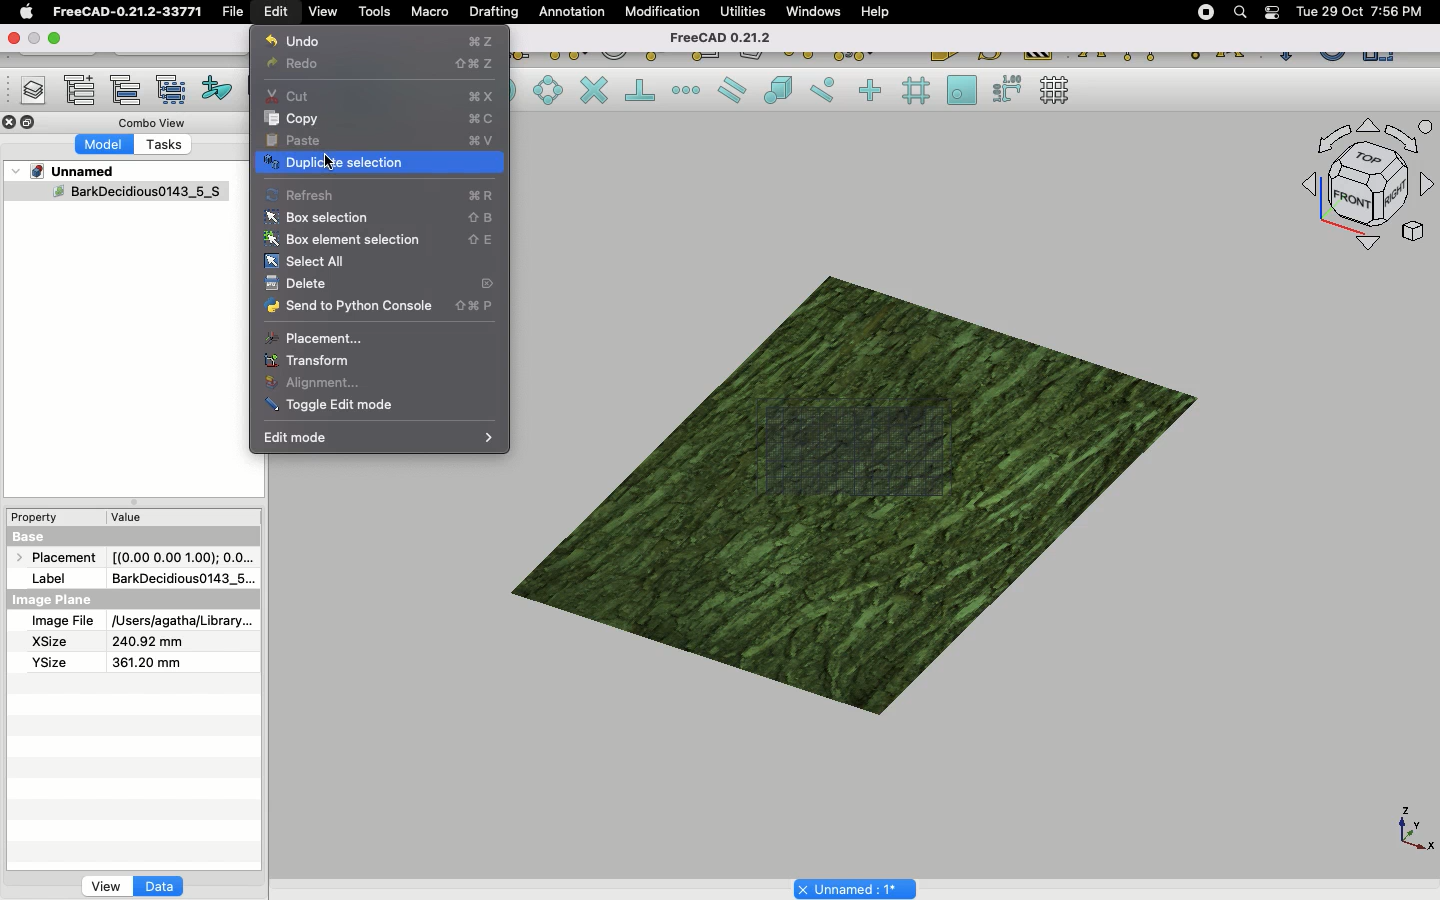  What do you see at coordinates (178, 622) in the screenshot?
I see `[Users/agatha/Library...` at bounding box center [178, 622].